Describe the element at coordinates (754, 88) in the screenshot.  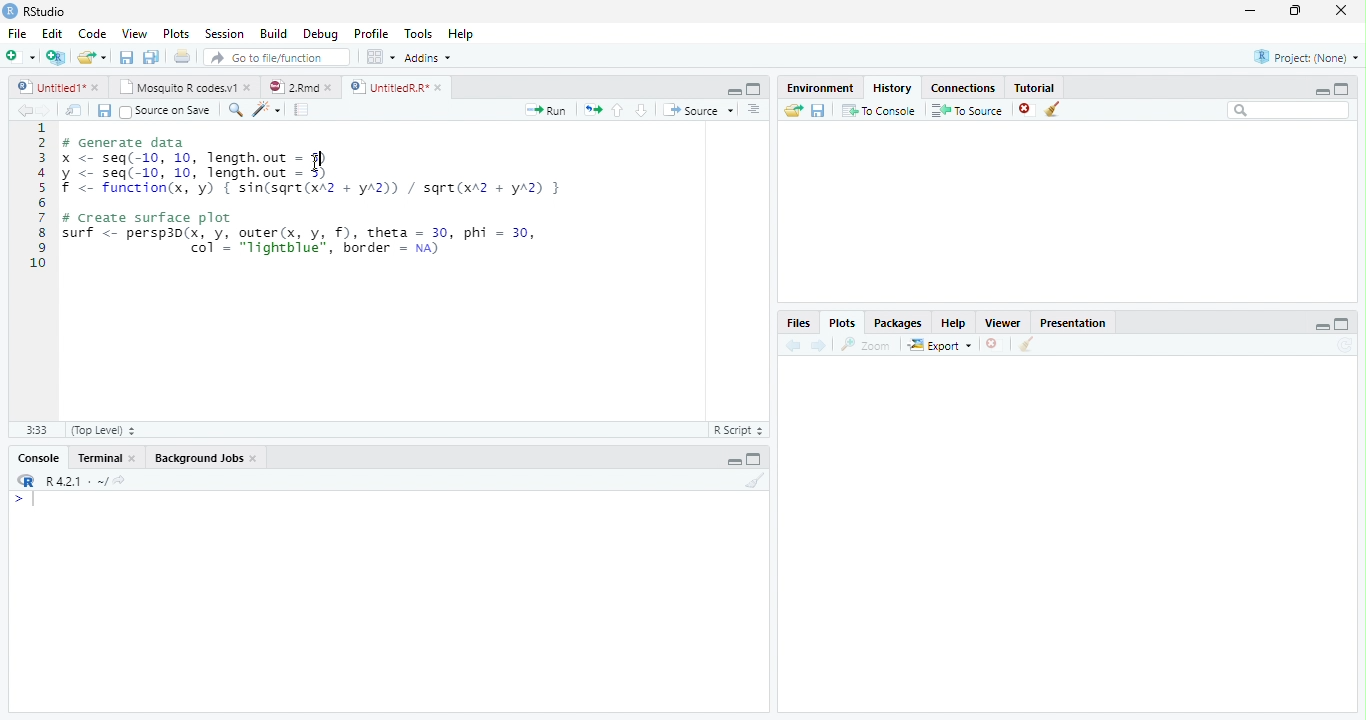
I see `Maximixe` at that location.